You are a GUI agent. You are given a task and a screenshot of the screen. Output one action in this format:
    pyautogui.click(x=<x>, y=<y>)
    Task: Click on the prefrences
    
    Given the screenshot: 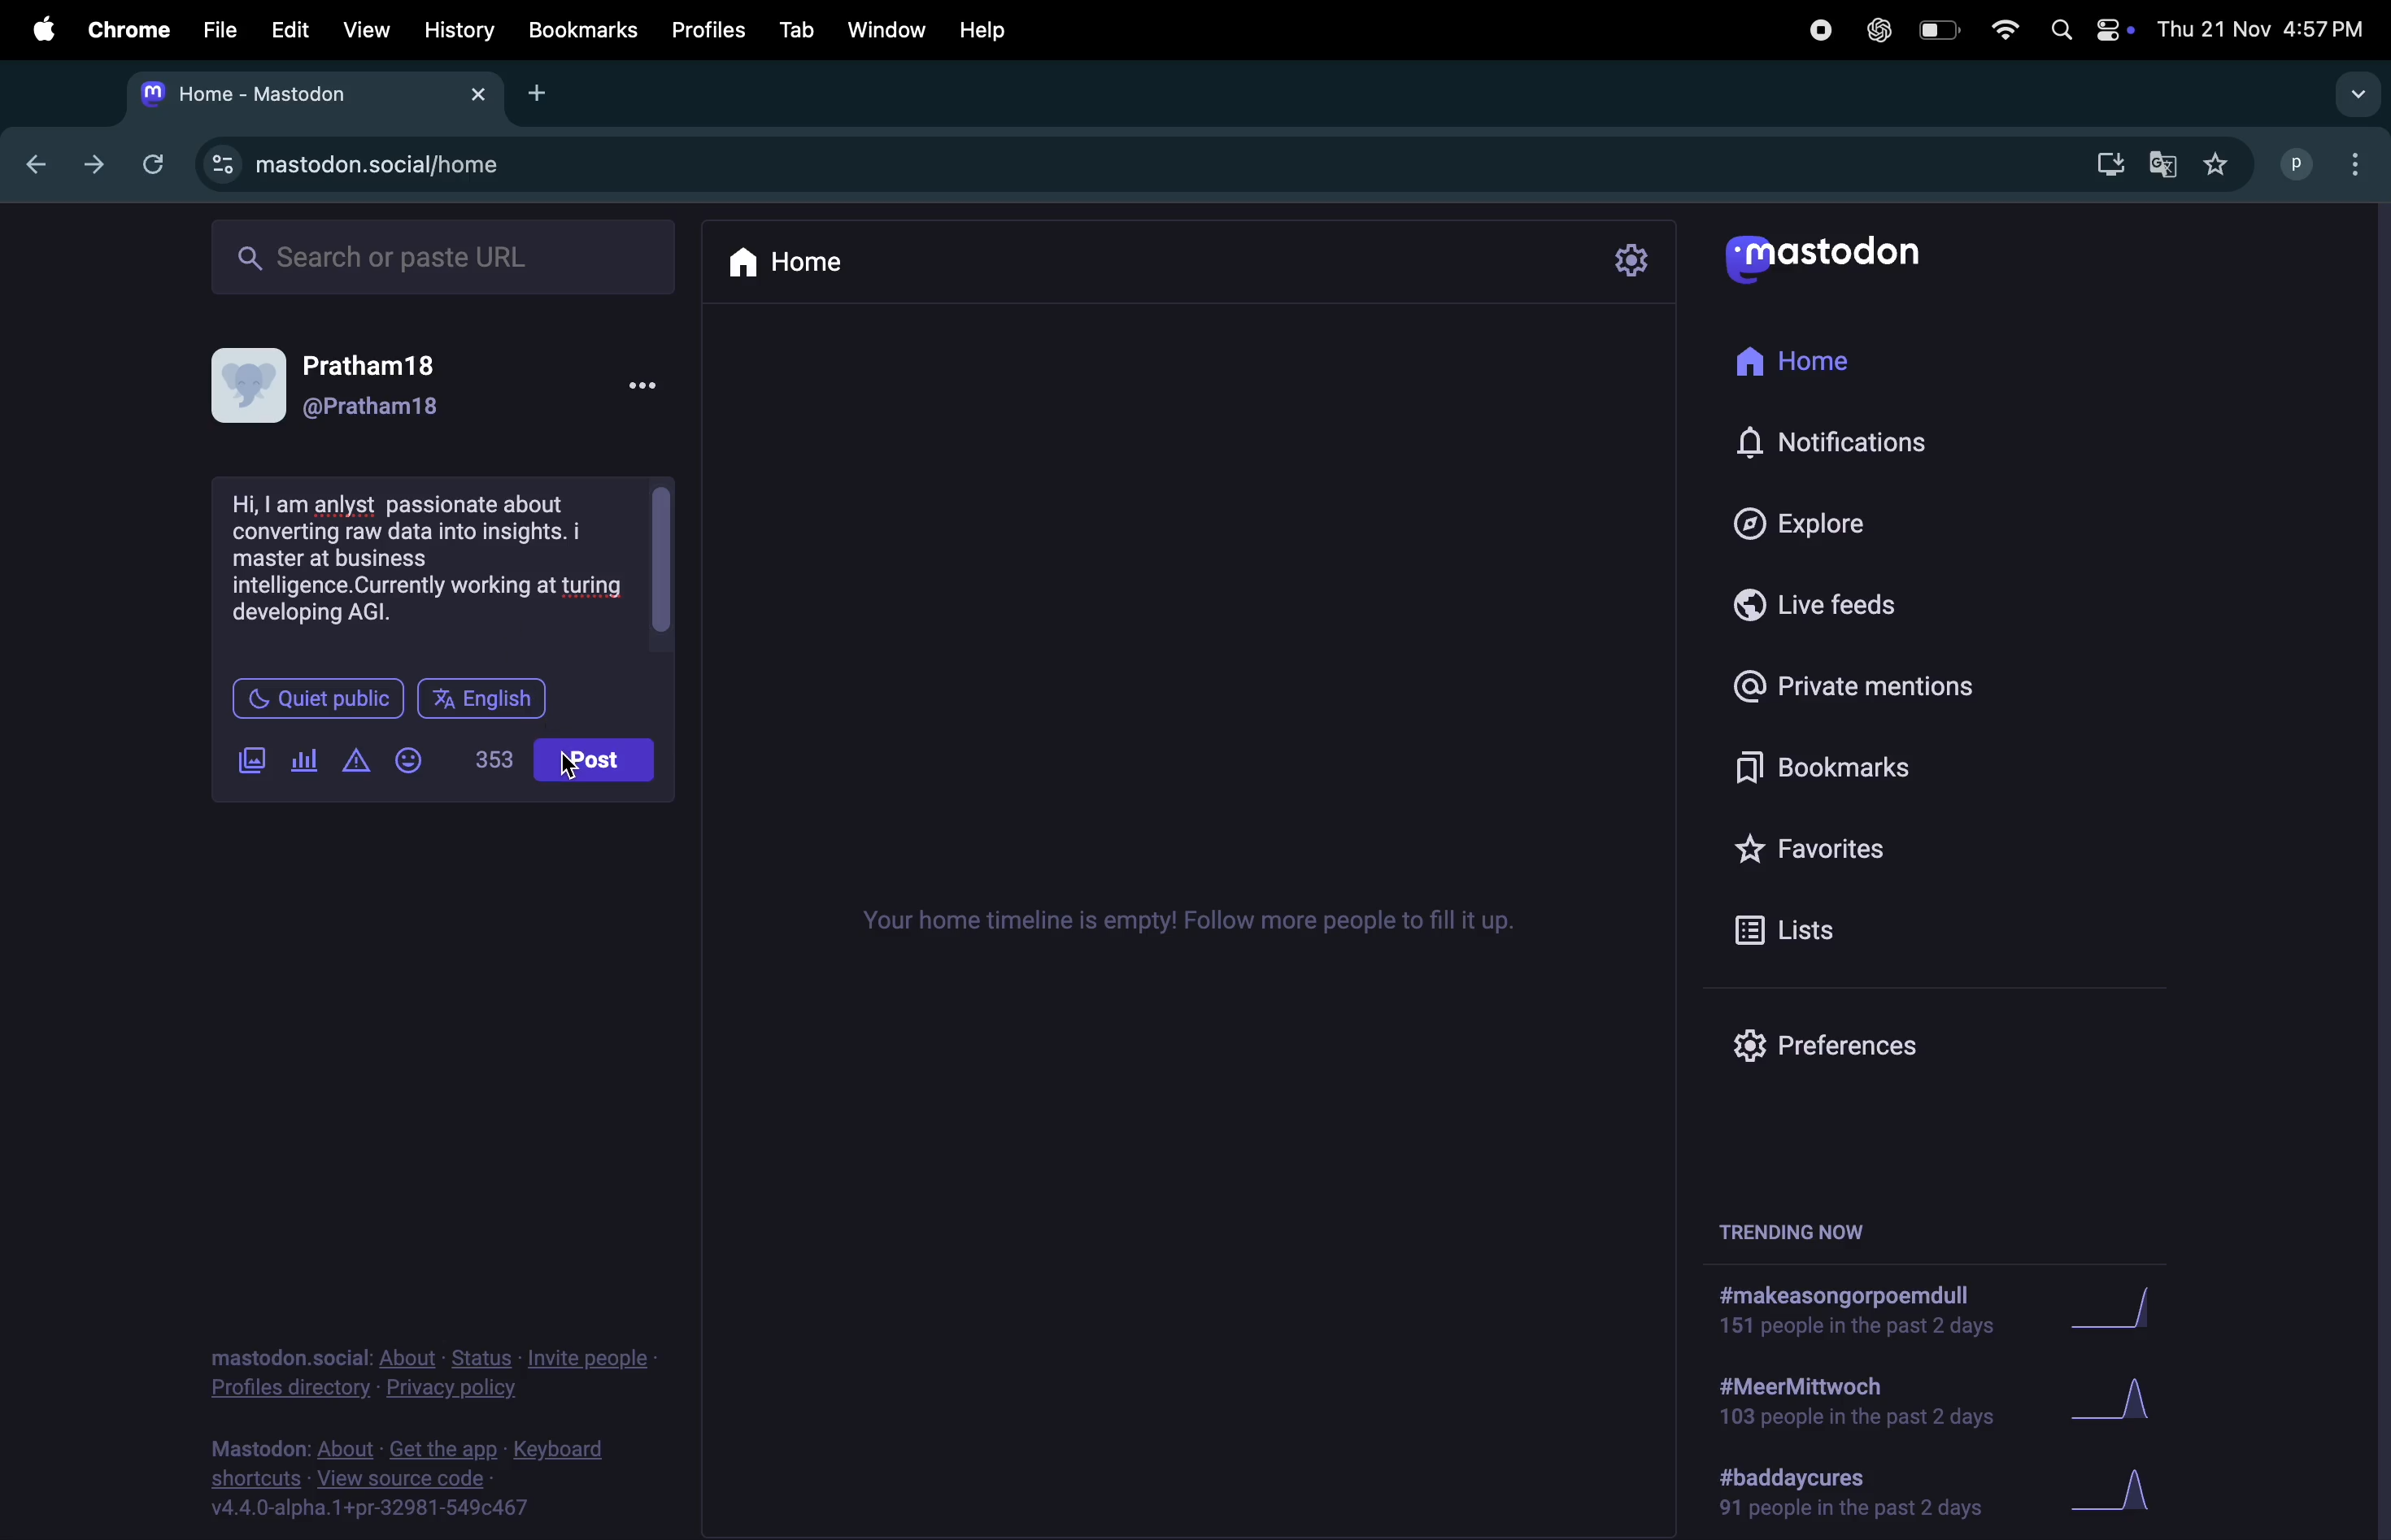 What is the action you would take?
    pyautogui.click(x=1842, y=1042)
    